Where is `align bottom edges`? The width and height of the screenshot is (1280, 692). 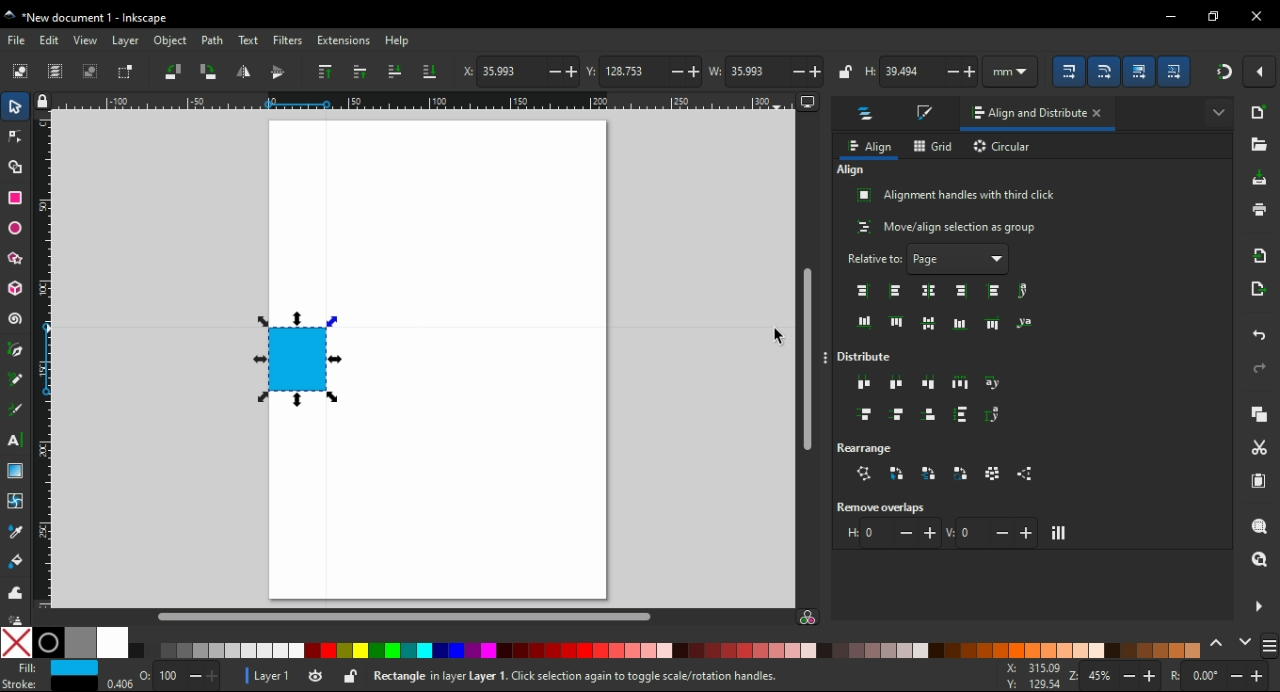 align bottom edges is located at coordinates (959, 323).